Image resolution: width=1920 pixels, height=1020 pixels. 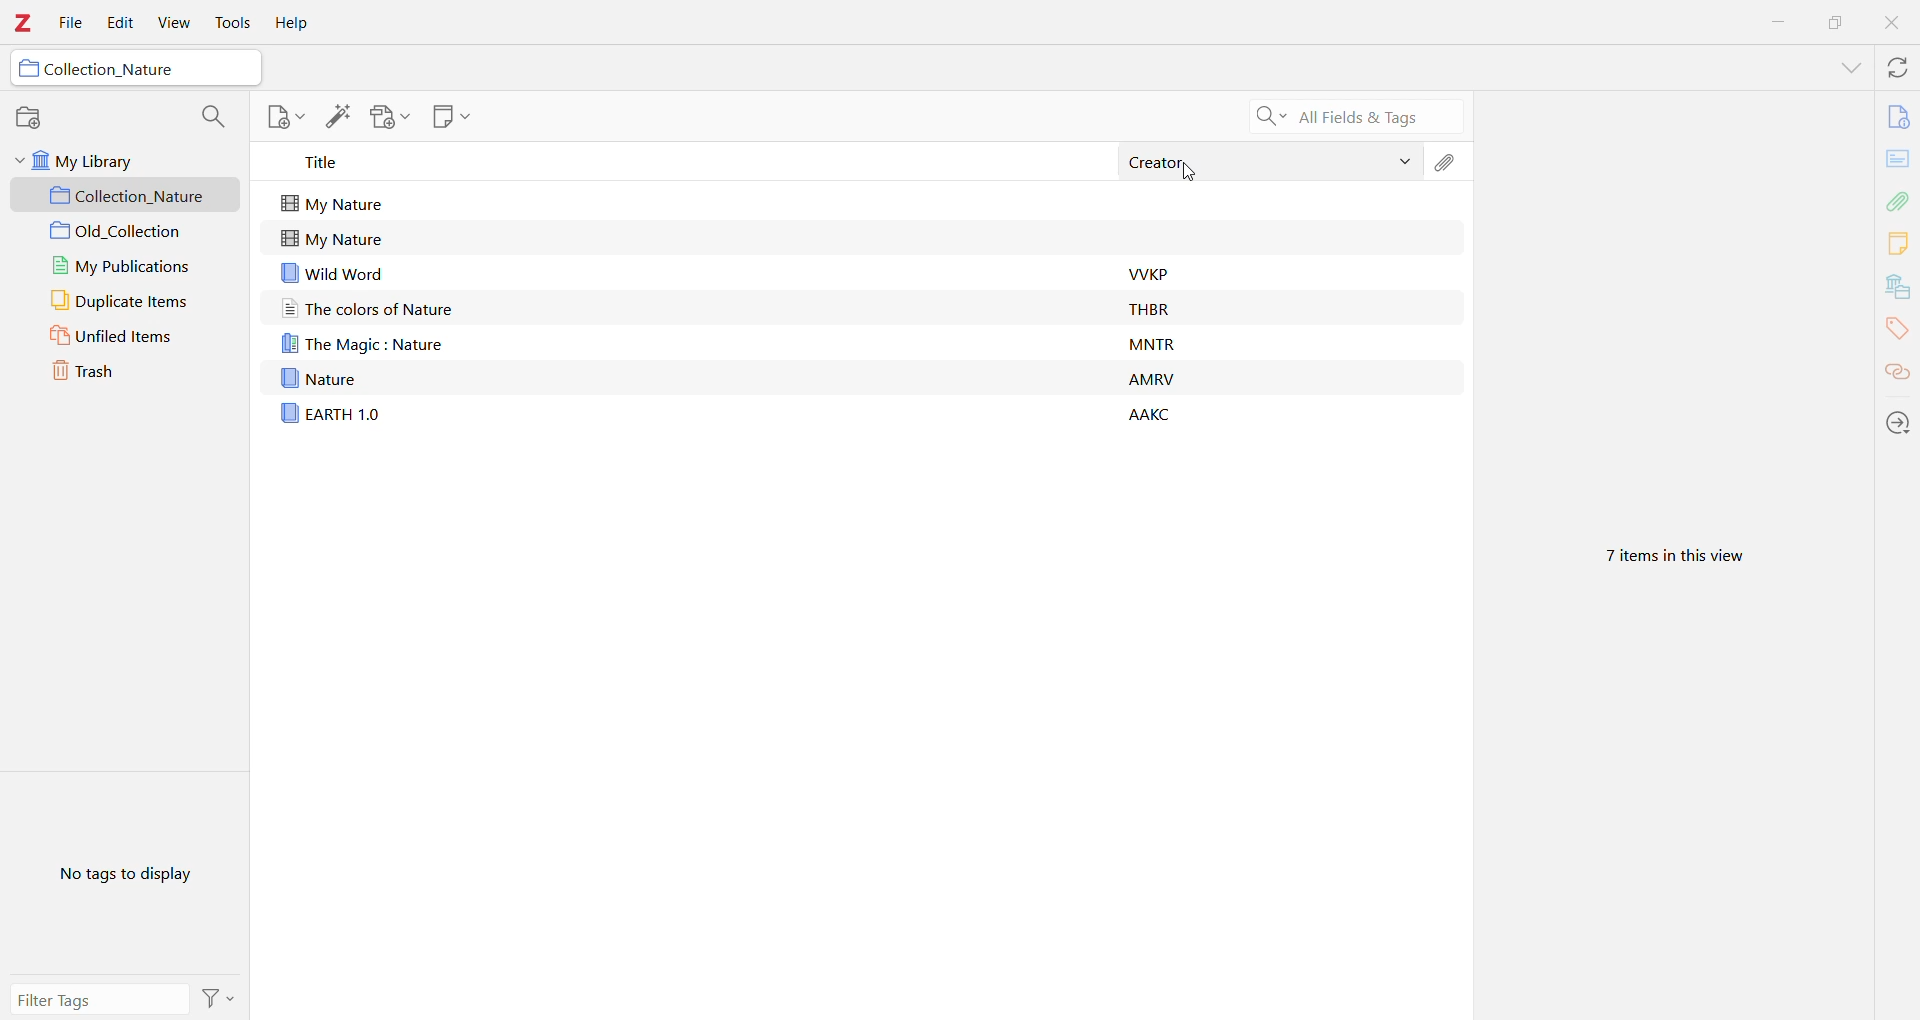 What do you see at coordinates (29, 115) in the screenshot?
I see `New Collection` at bounding box center [29, 115].